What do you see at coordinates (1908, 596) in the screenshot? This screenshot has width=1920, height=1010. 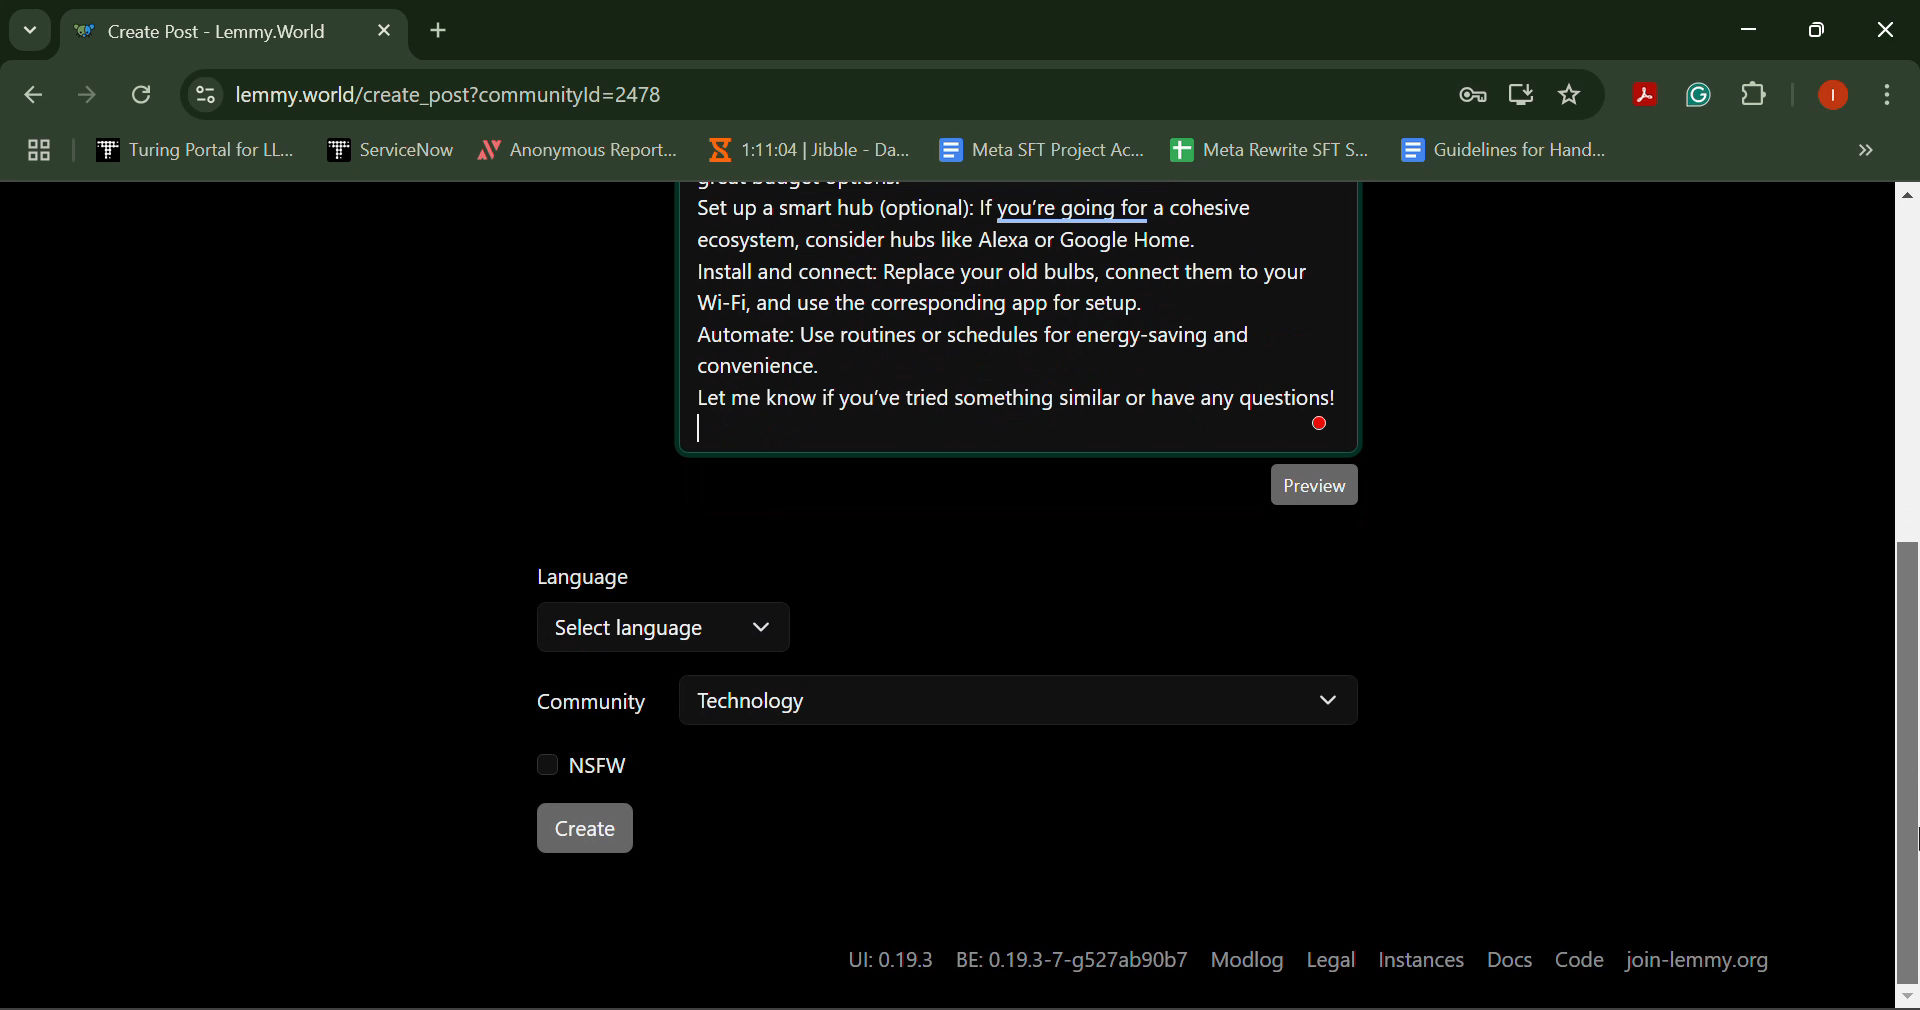 I see `Vertical Scroll Bar` at bounding box center [1908, 596].